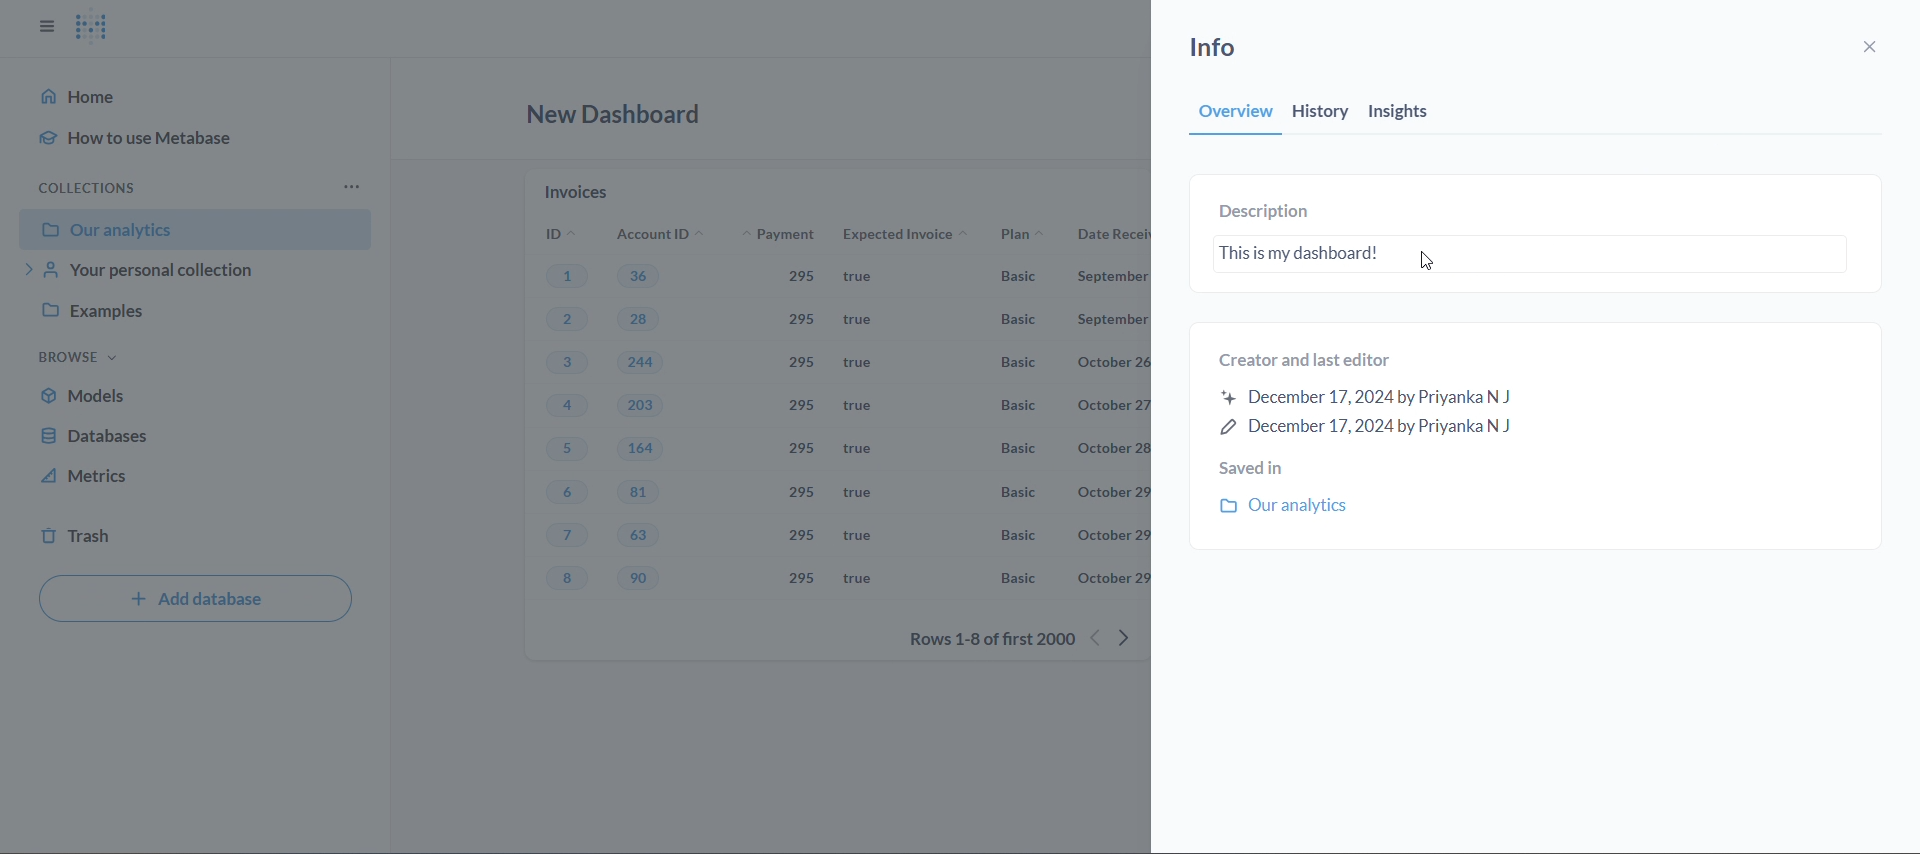 Image resolution: width=1920 pixels, height=854 pixels. What do you see at coordinates (1113, 362) in the screenshot?
I see `october 26` at bounding box center [1113, 362].